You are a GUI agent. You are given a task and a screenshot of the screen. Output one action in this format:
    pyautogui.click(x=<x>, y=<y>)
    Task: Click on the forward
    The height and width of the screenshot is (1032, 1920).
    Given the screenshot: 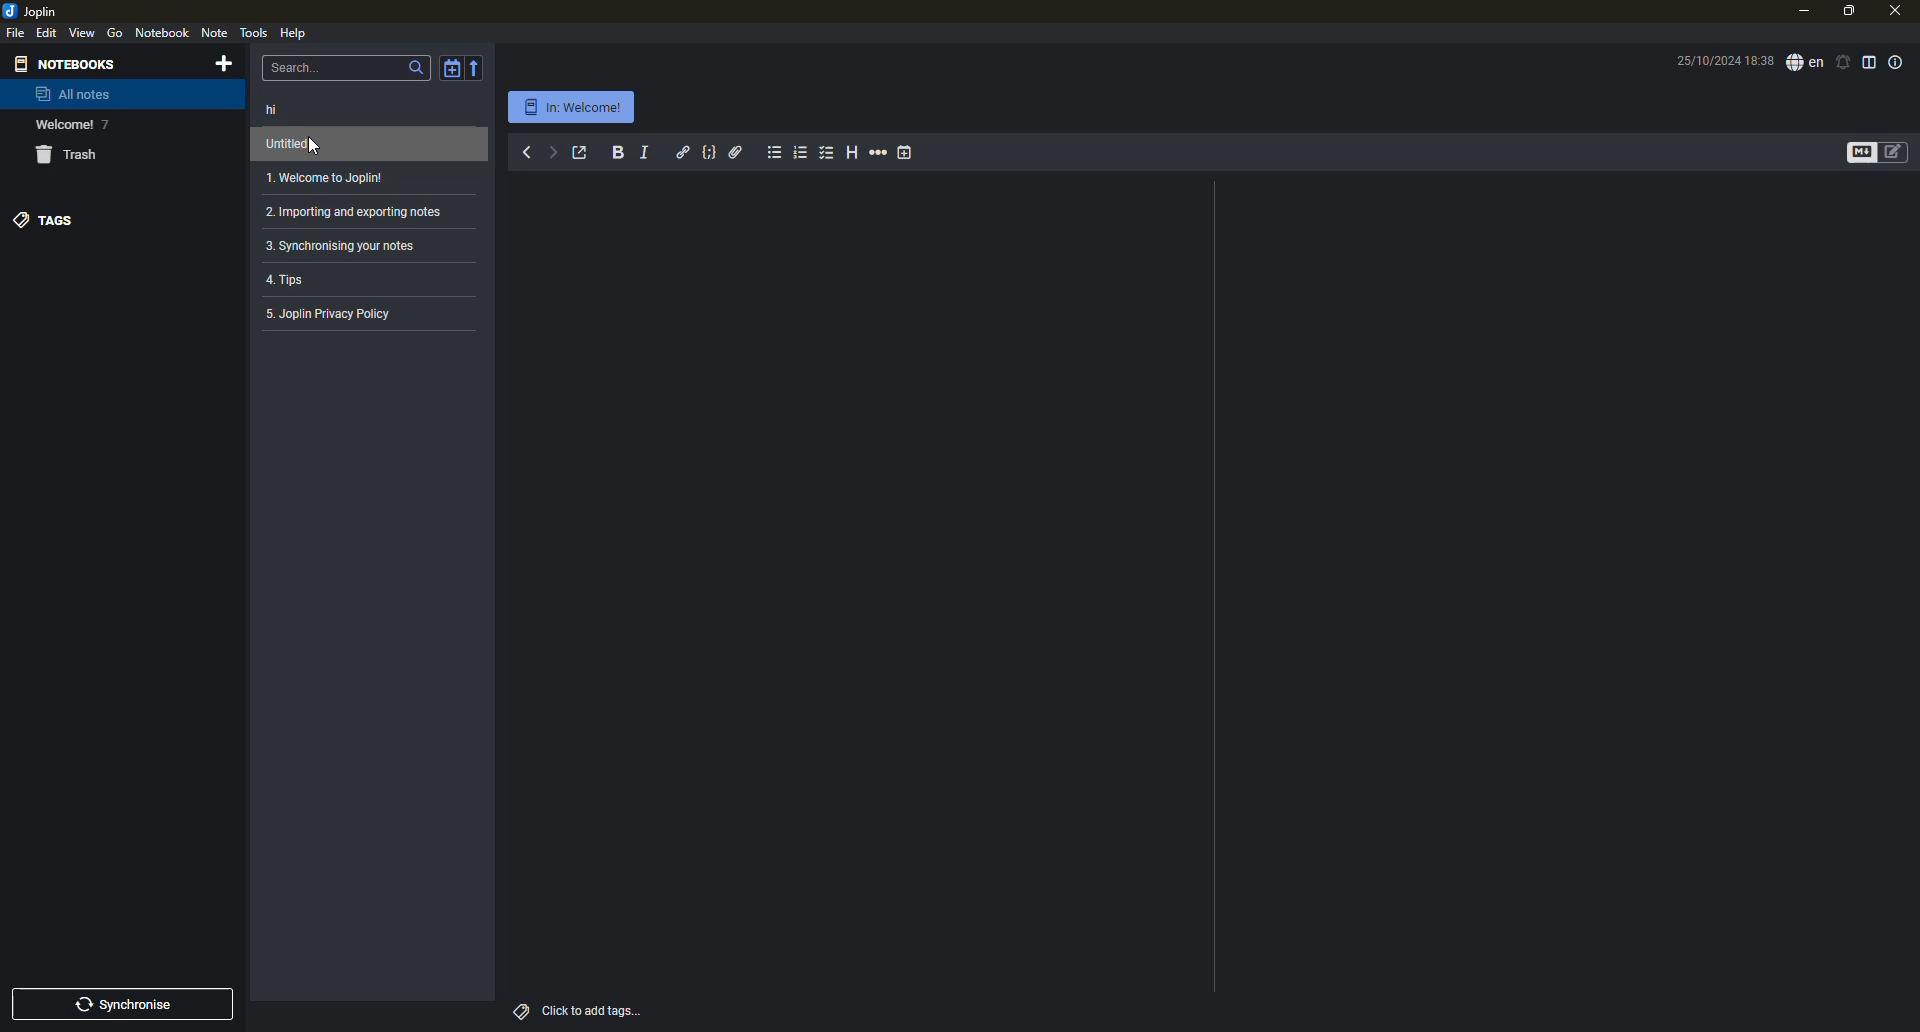 What is the action you would take?
    pyautogui.click(x=552, y=150)
    